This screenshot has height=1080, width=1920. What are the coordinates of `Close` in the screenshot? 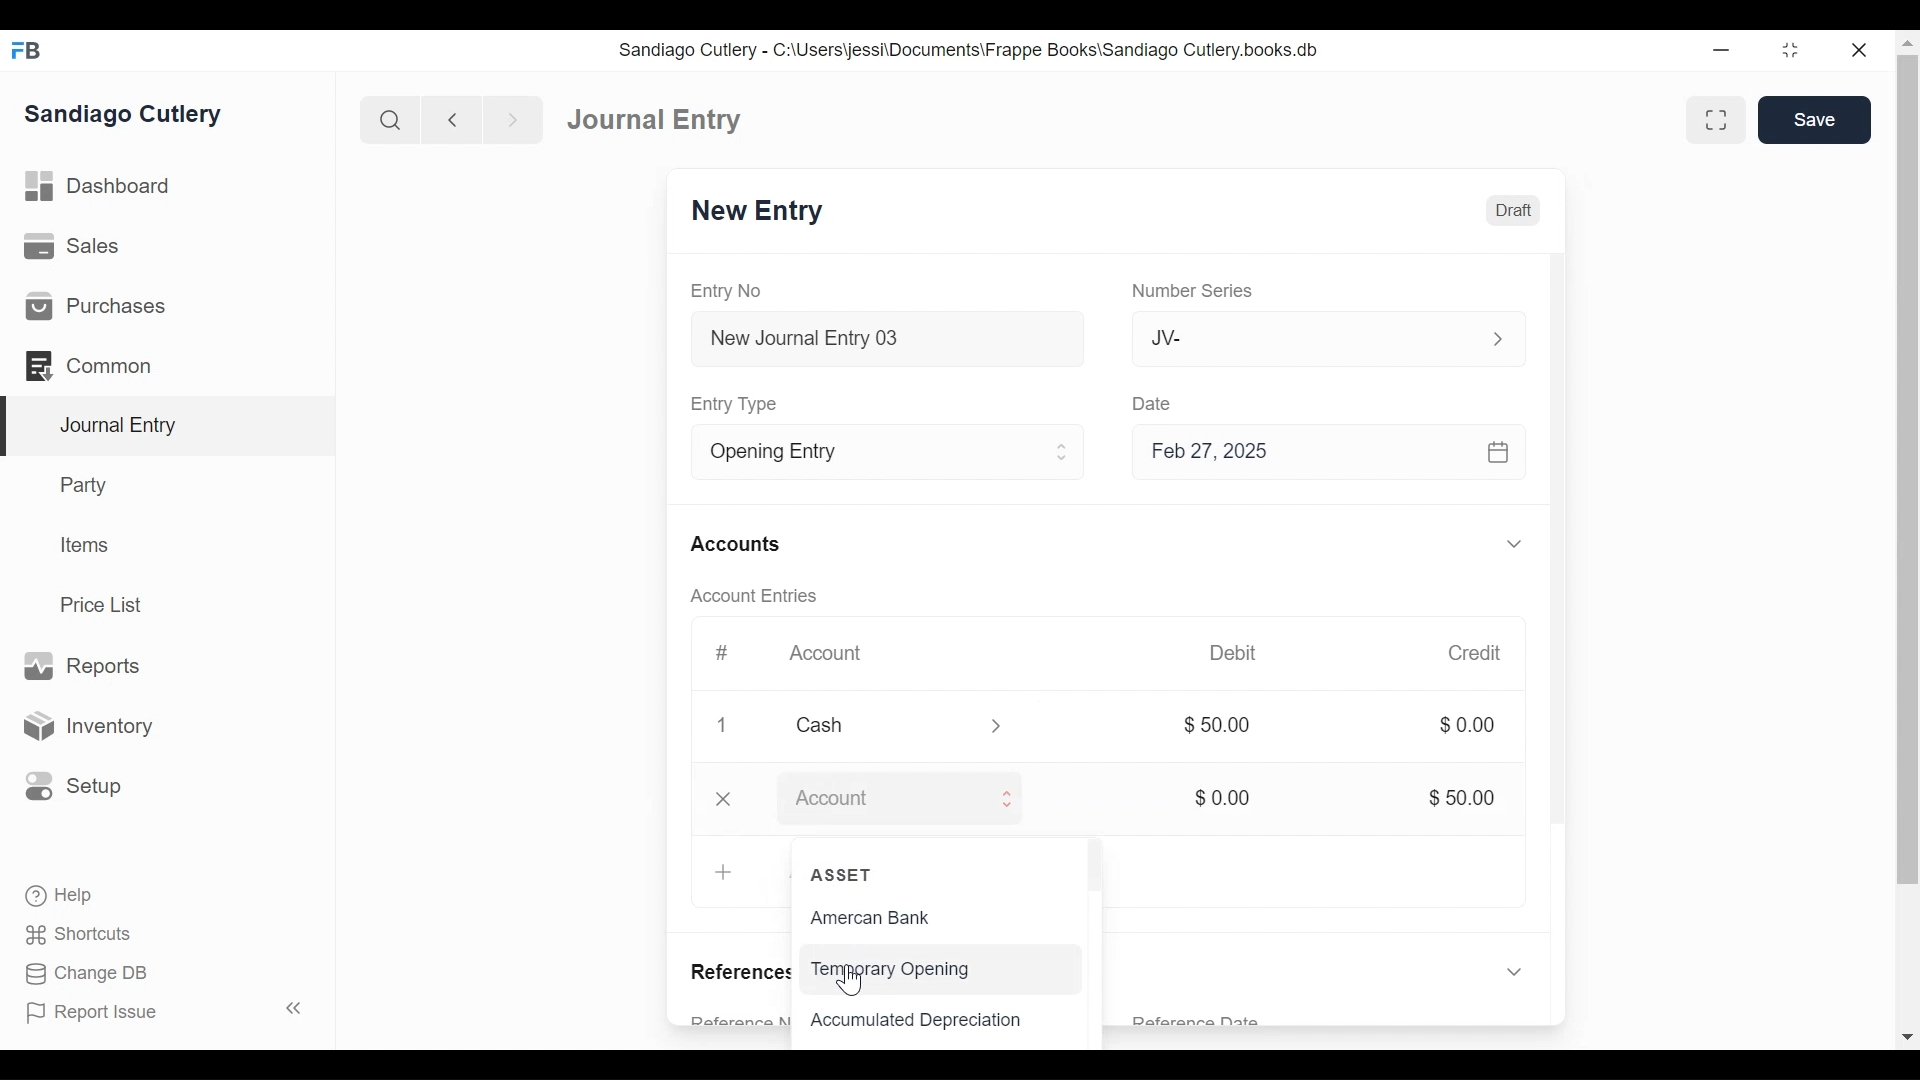 It's located at (730, 799).